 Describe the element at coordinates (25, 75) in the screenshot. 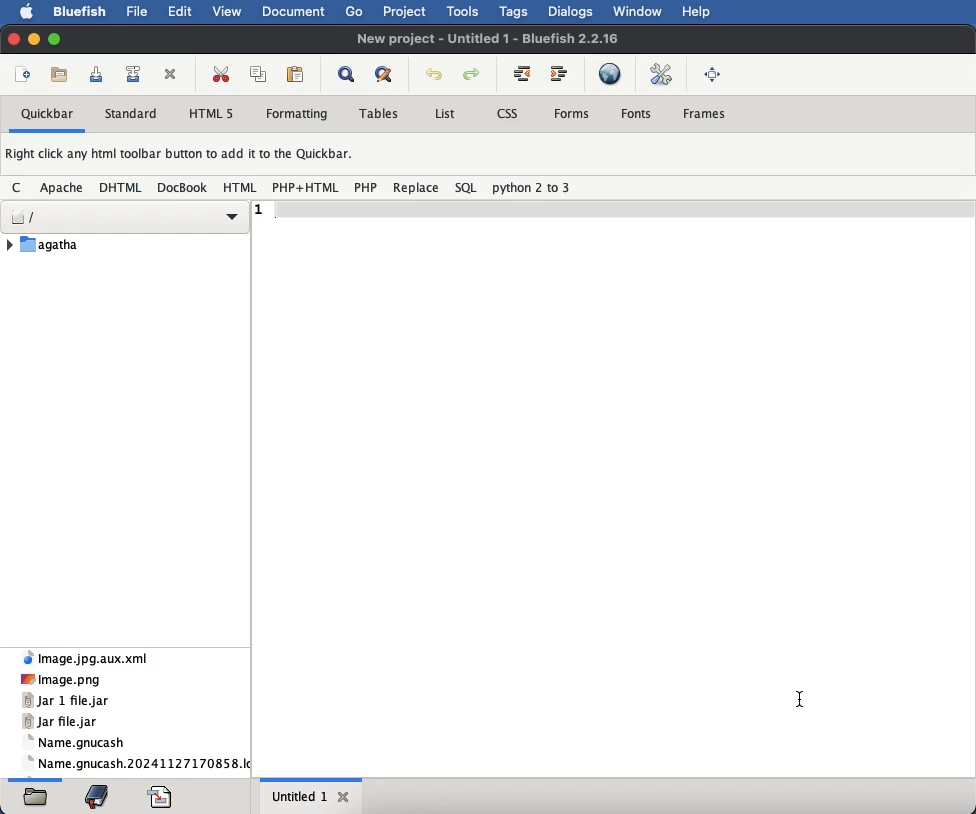

I see `new file` at that location.